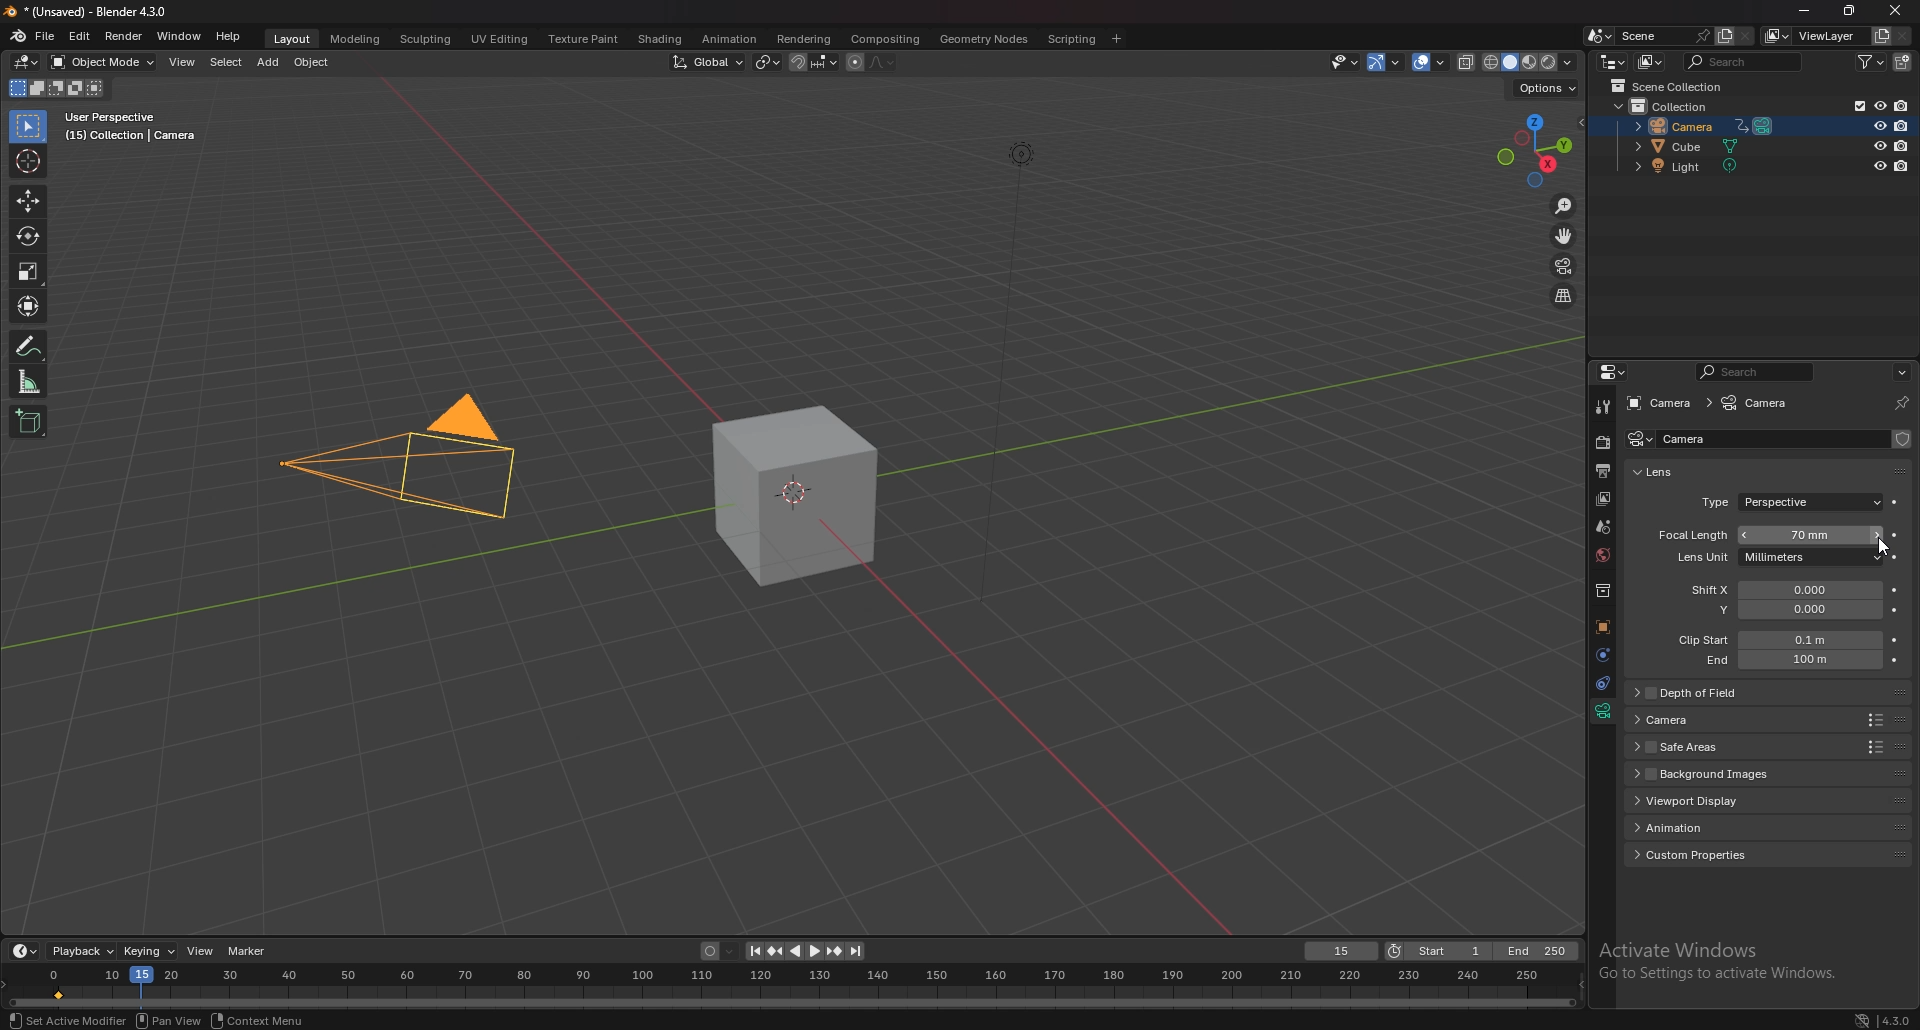 The height and width of the screenshot is (1030, 1920). I want to click on compositing, so click(886, 39).